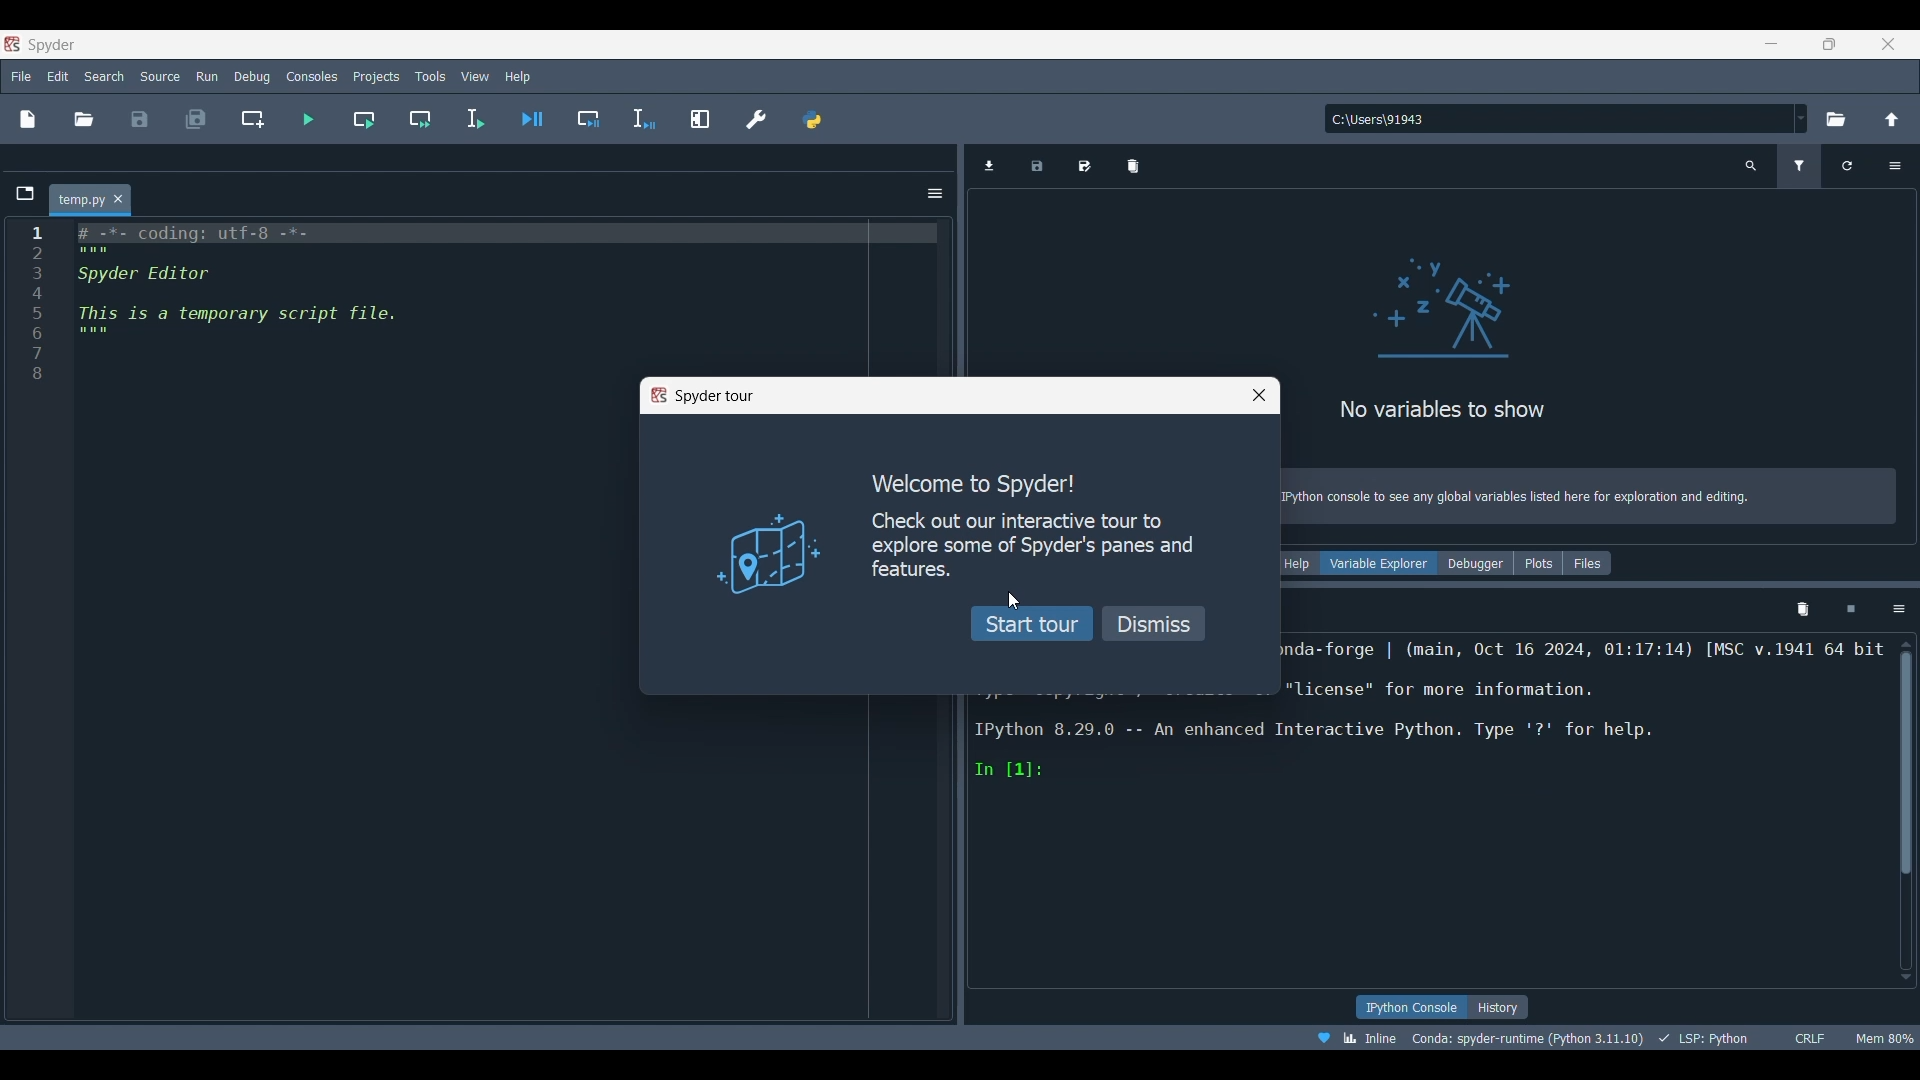 Image resolution: width=1920 pixels, height=1080 pixels. What do you see at coordinates (1446, 410) in the screenshot?
I see `No variables to show` at bounding box center [1446, 410].